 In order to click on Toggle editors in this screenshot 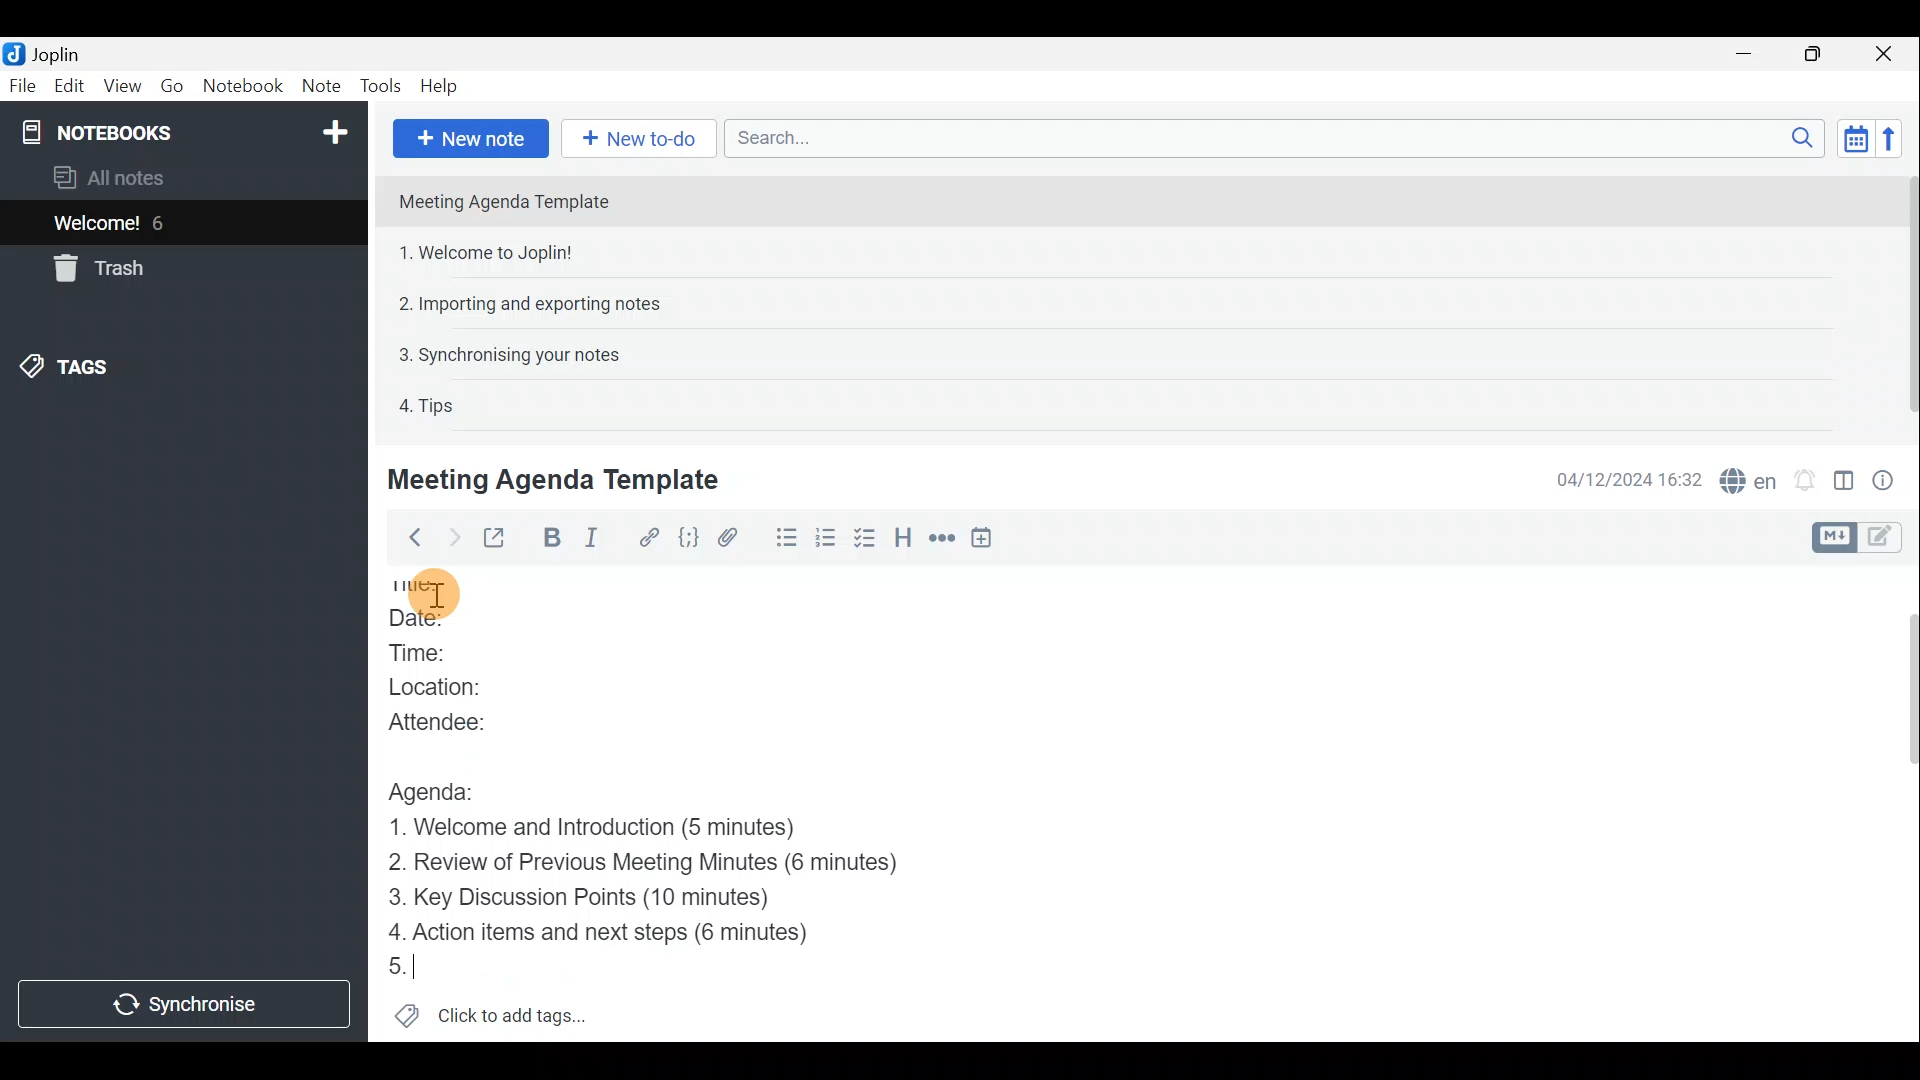, I will do `click(1885, 539)`.